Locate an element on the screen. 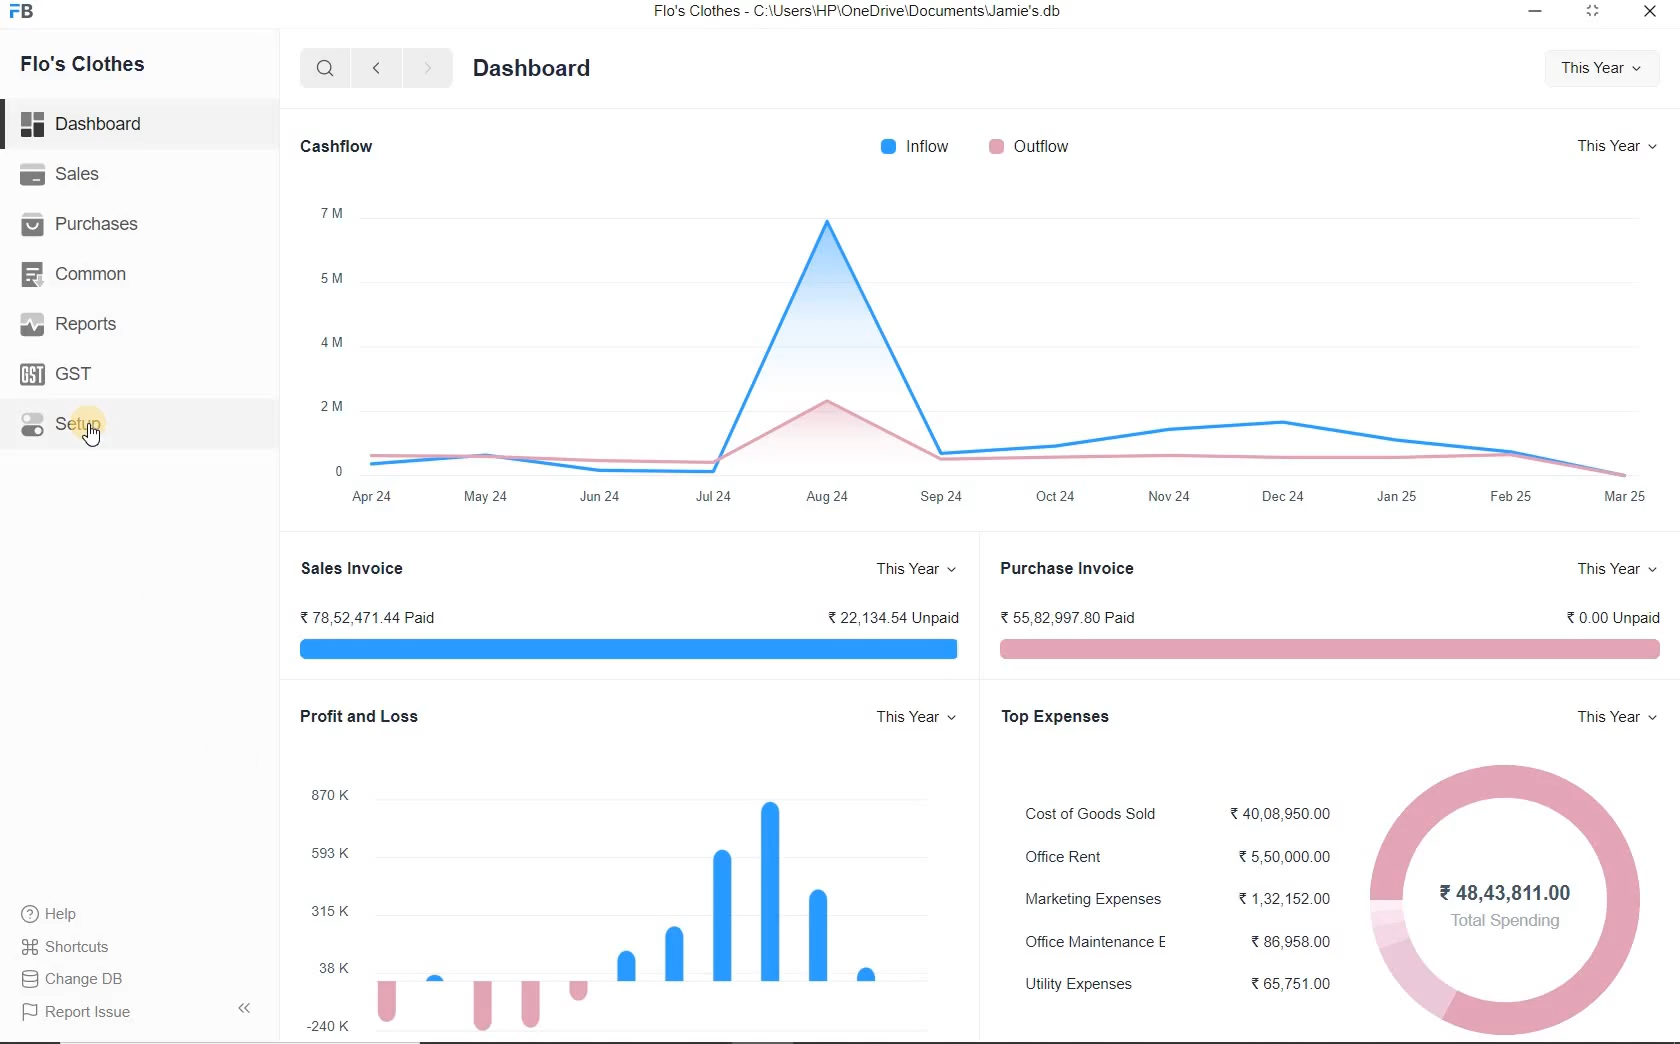  Profit and Loss is located at coordinates (358, 715).